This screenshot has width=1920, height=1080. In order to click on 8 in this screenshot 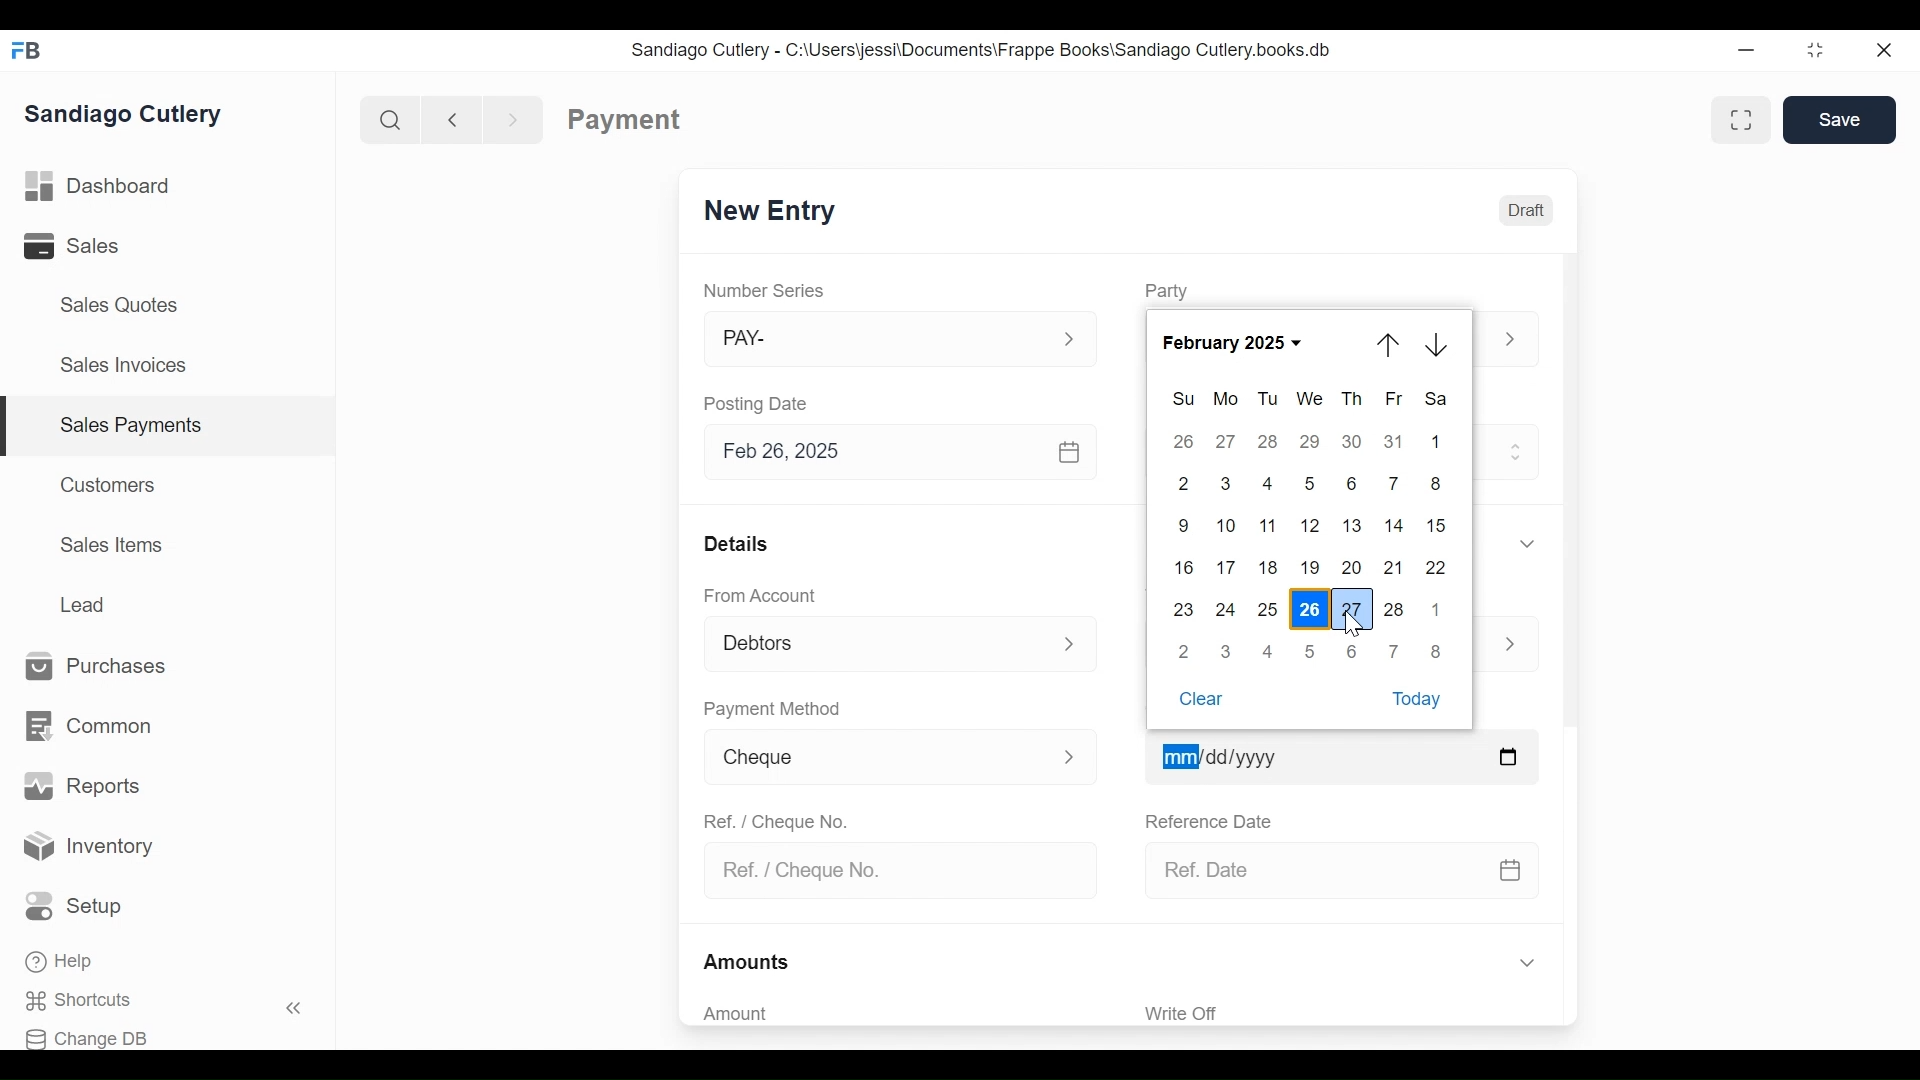, I will do `click(1436, 483)`.